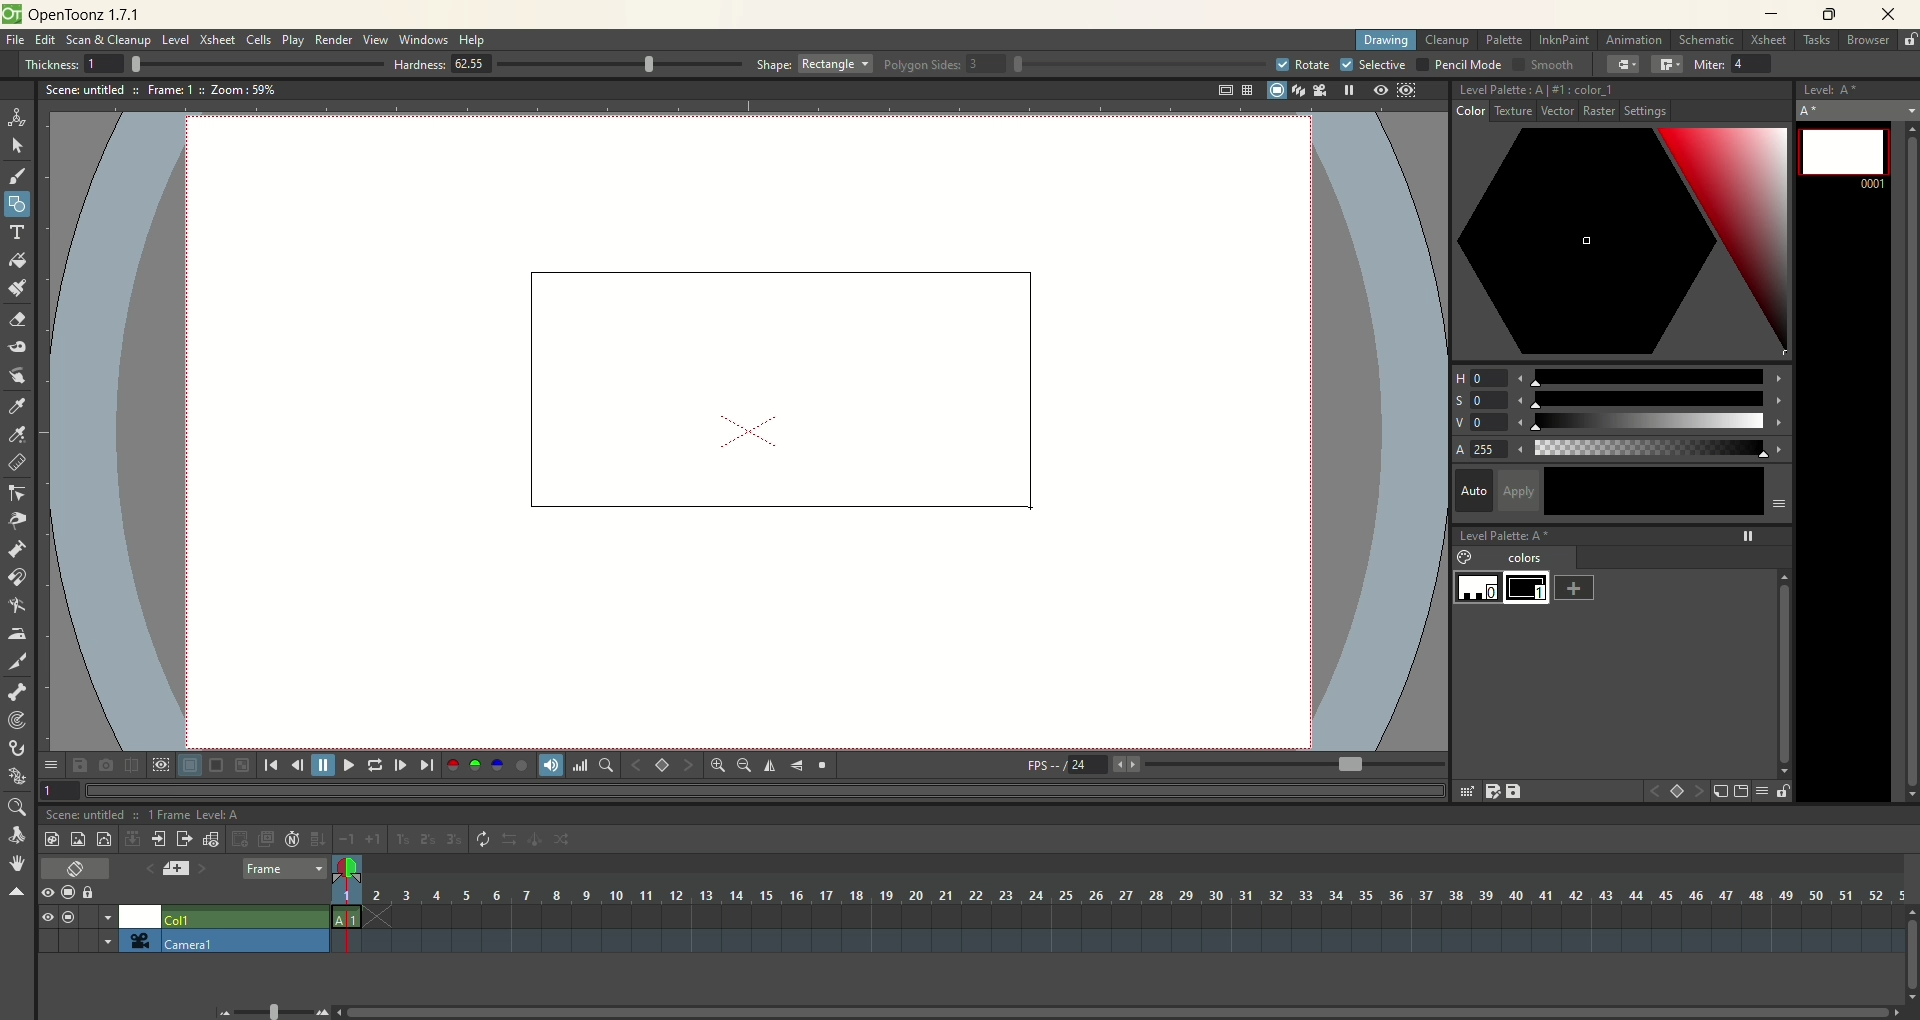 The width and height of the screenshot is (1920, 1020). I want to click on value, so click(1622, 423).